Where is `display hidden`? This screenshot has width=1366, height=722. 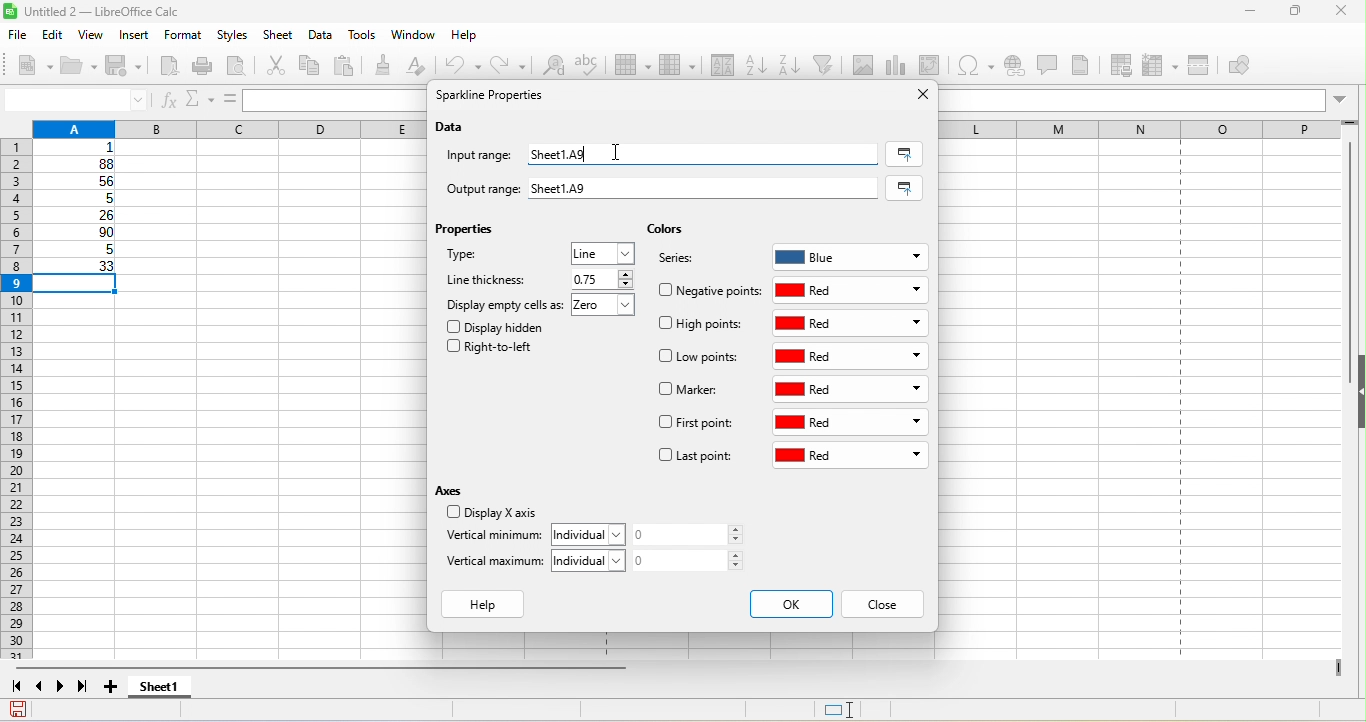
display hidden is located at coordinates (500, 326).